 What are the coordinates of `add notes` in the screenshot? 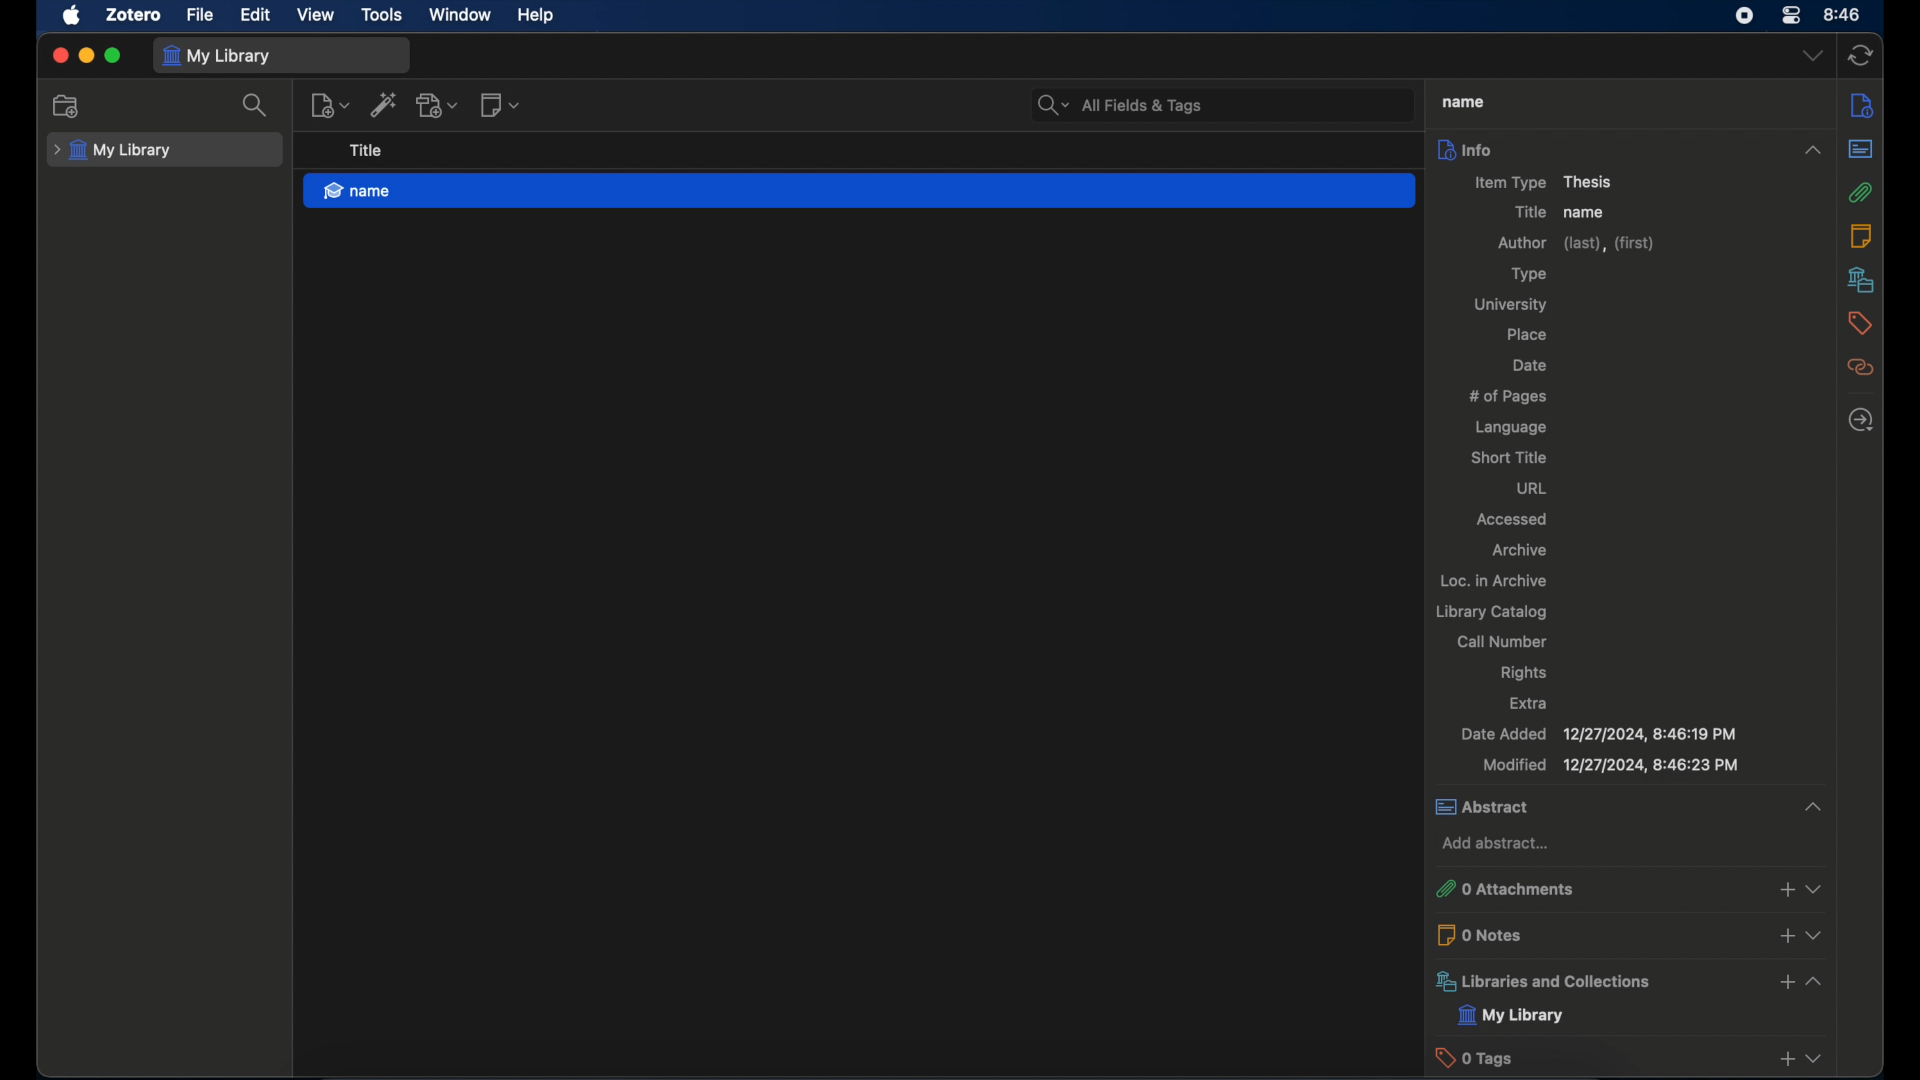 It's located at (1782, 936).